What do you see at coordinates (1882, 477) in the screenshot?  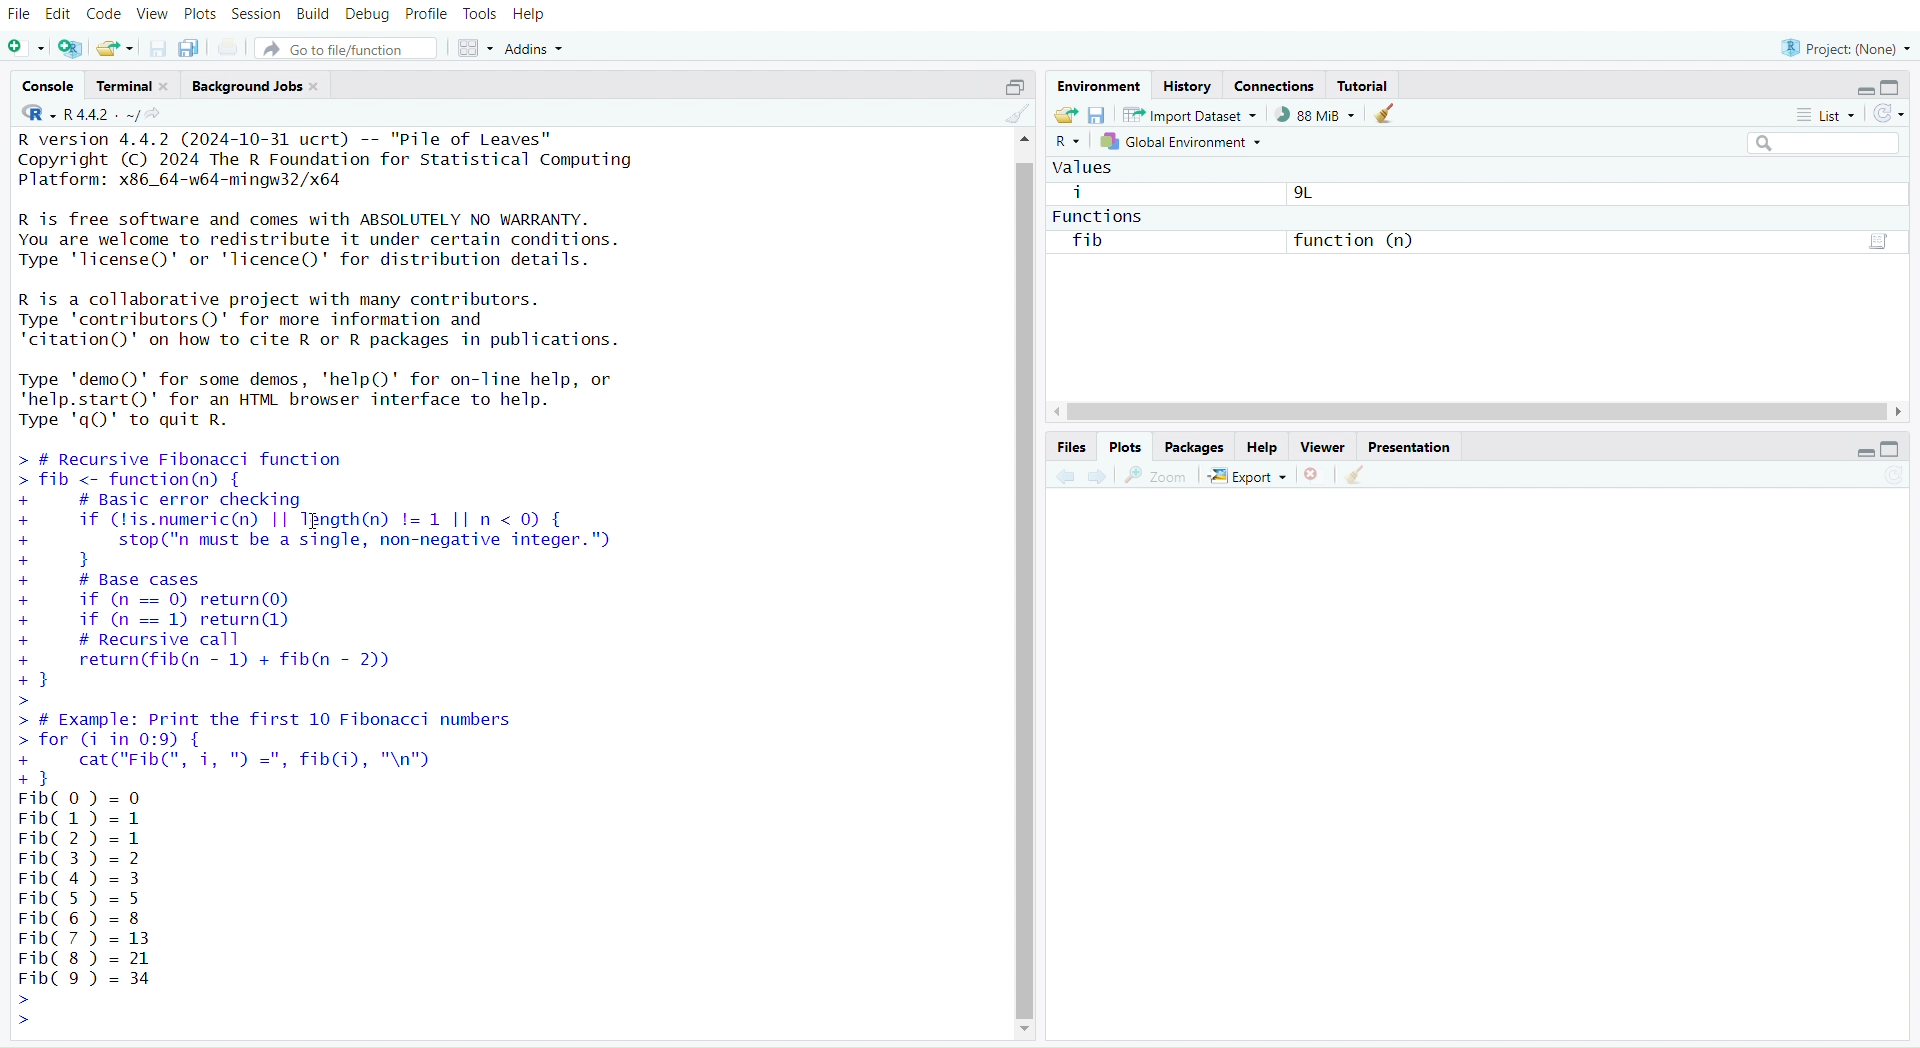 I see `refresh all plot` at bounding box center [1882, 477].